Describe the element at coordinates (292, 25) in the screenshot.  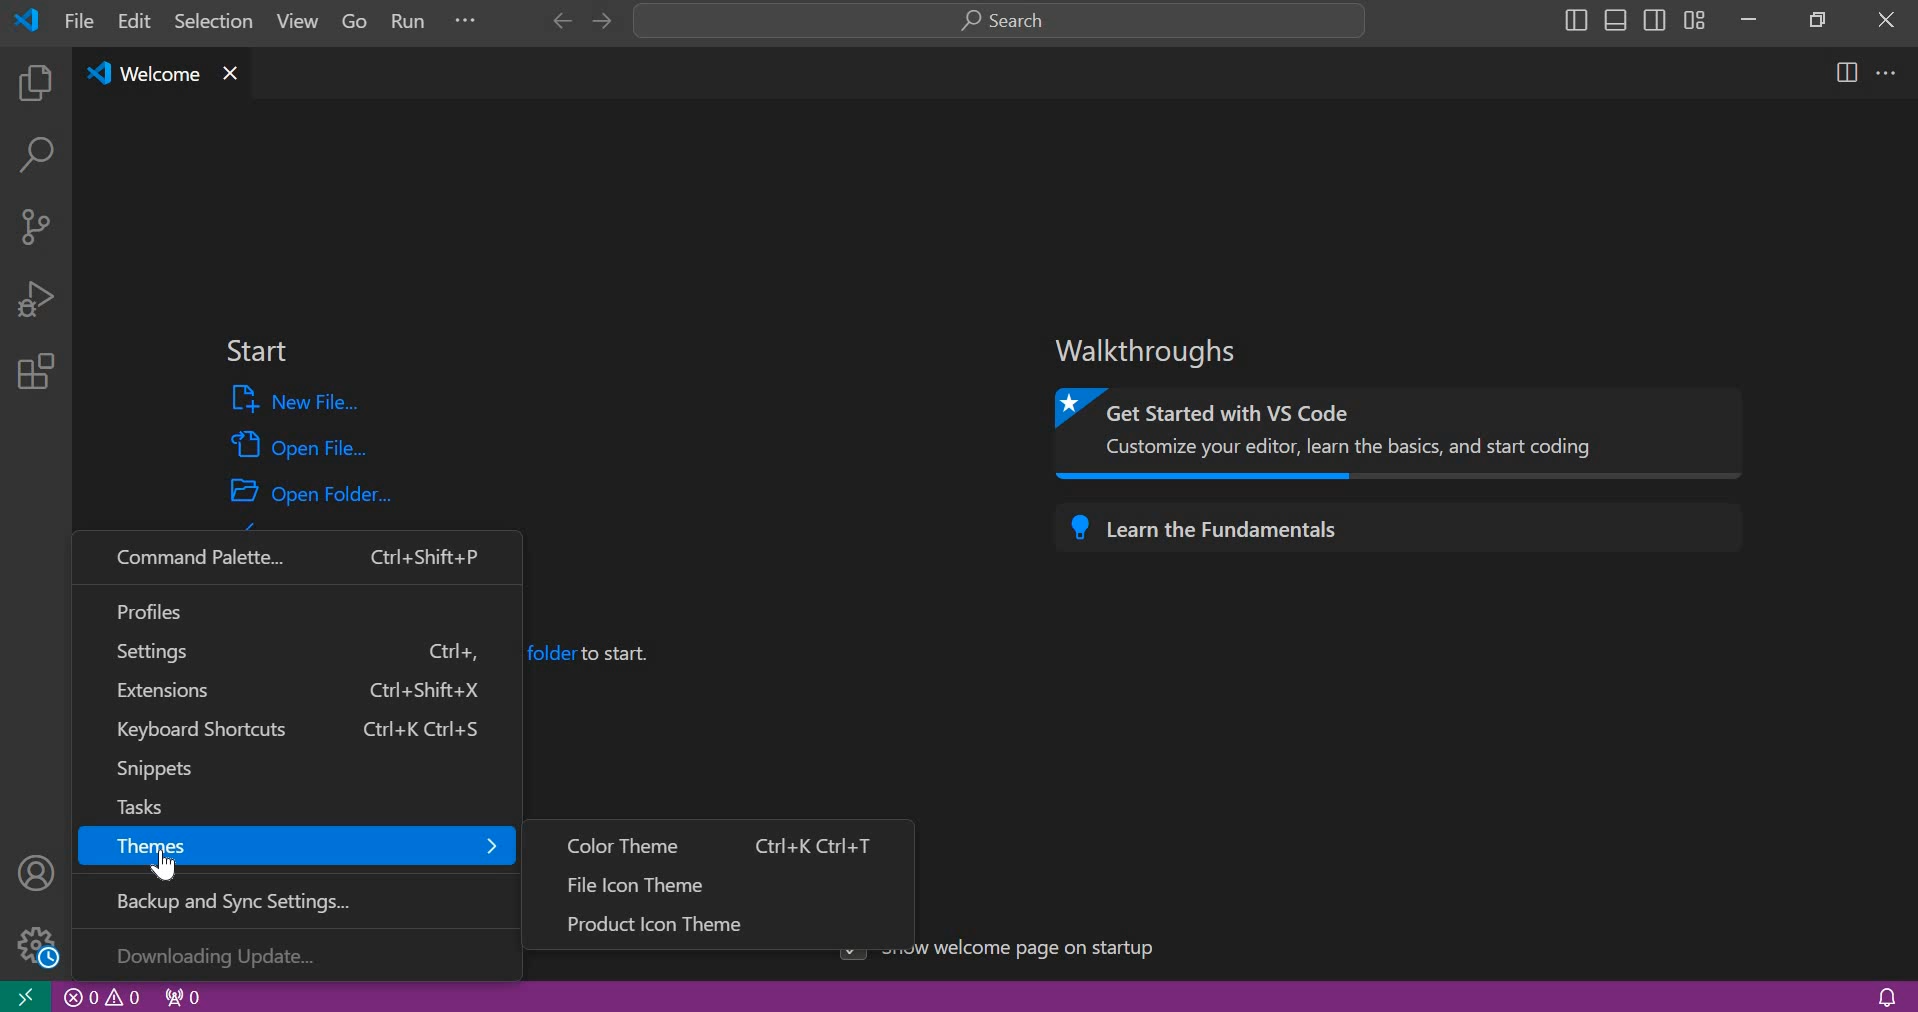
I see `view` at that location.